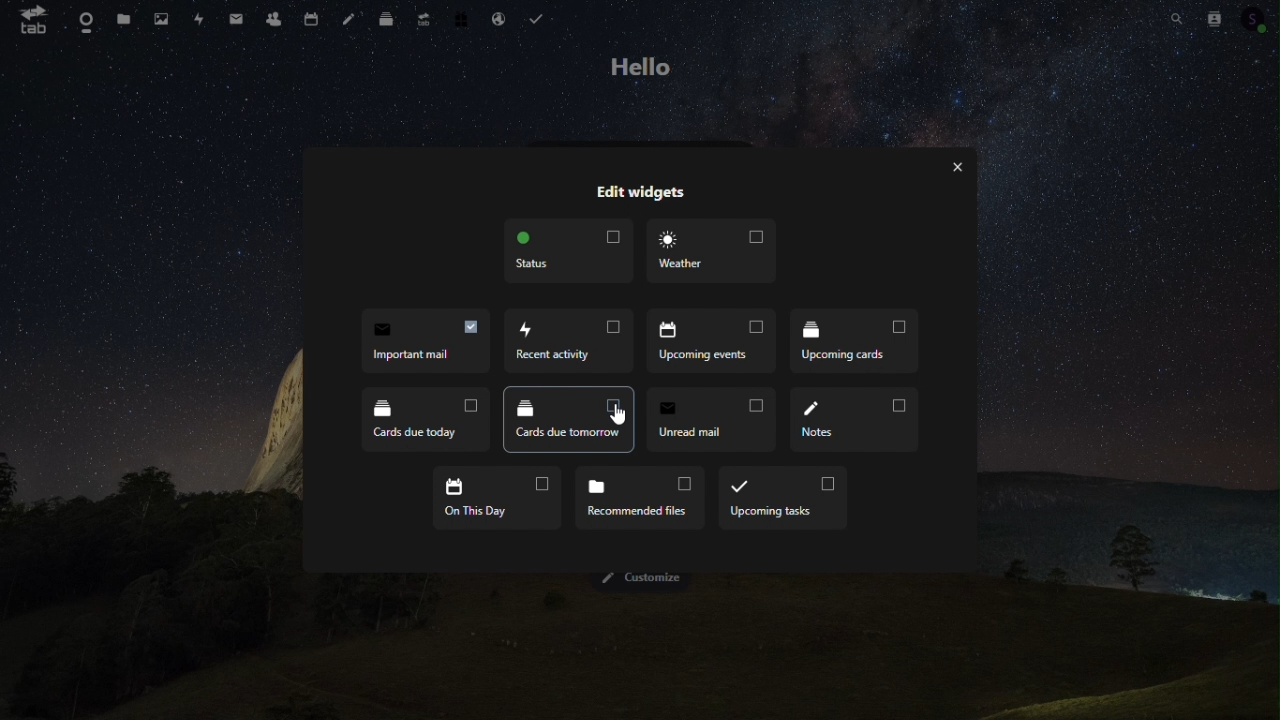 Image resolution: width=1280 pixels, height=720 pixels. What do you see at coordinates (782, 497) in the screenshot?
I see `Upcoming tasks` at bounding box center [782, 497].